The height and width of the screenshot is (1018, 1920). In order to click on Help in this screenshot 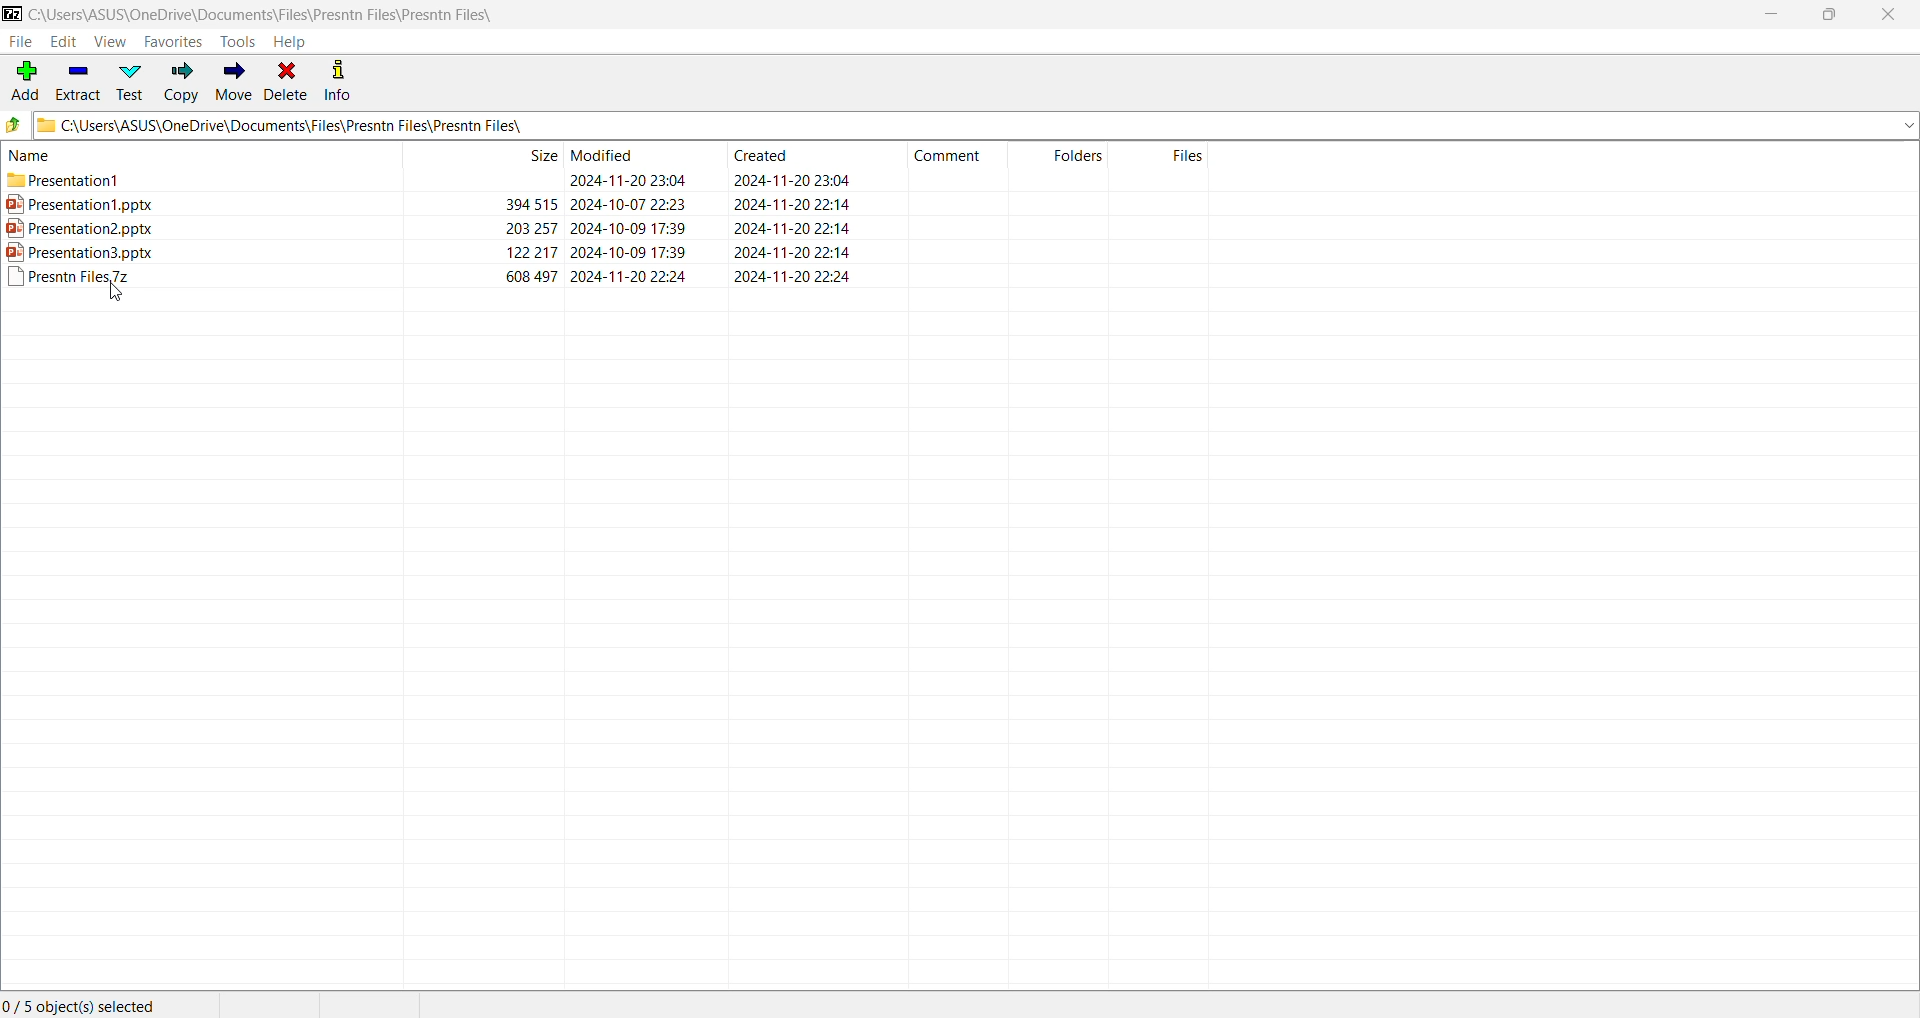, I will do `click(292, 42)`.